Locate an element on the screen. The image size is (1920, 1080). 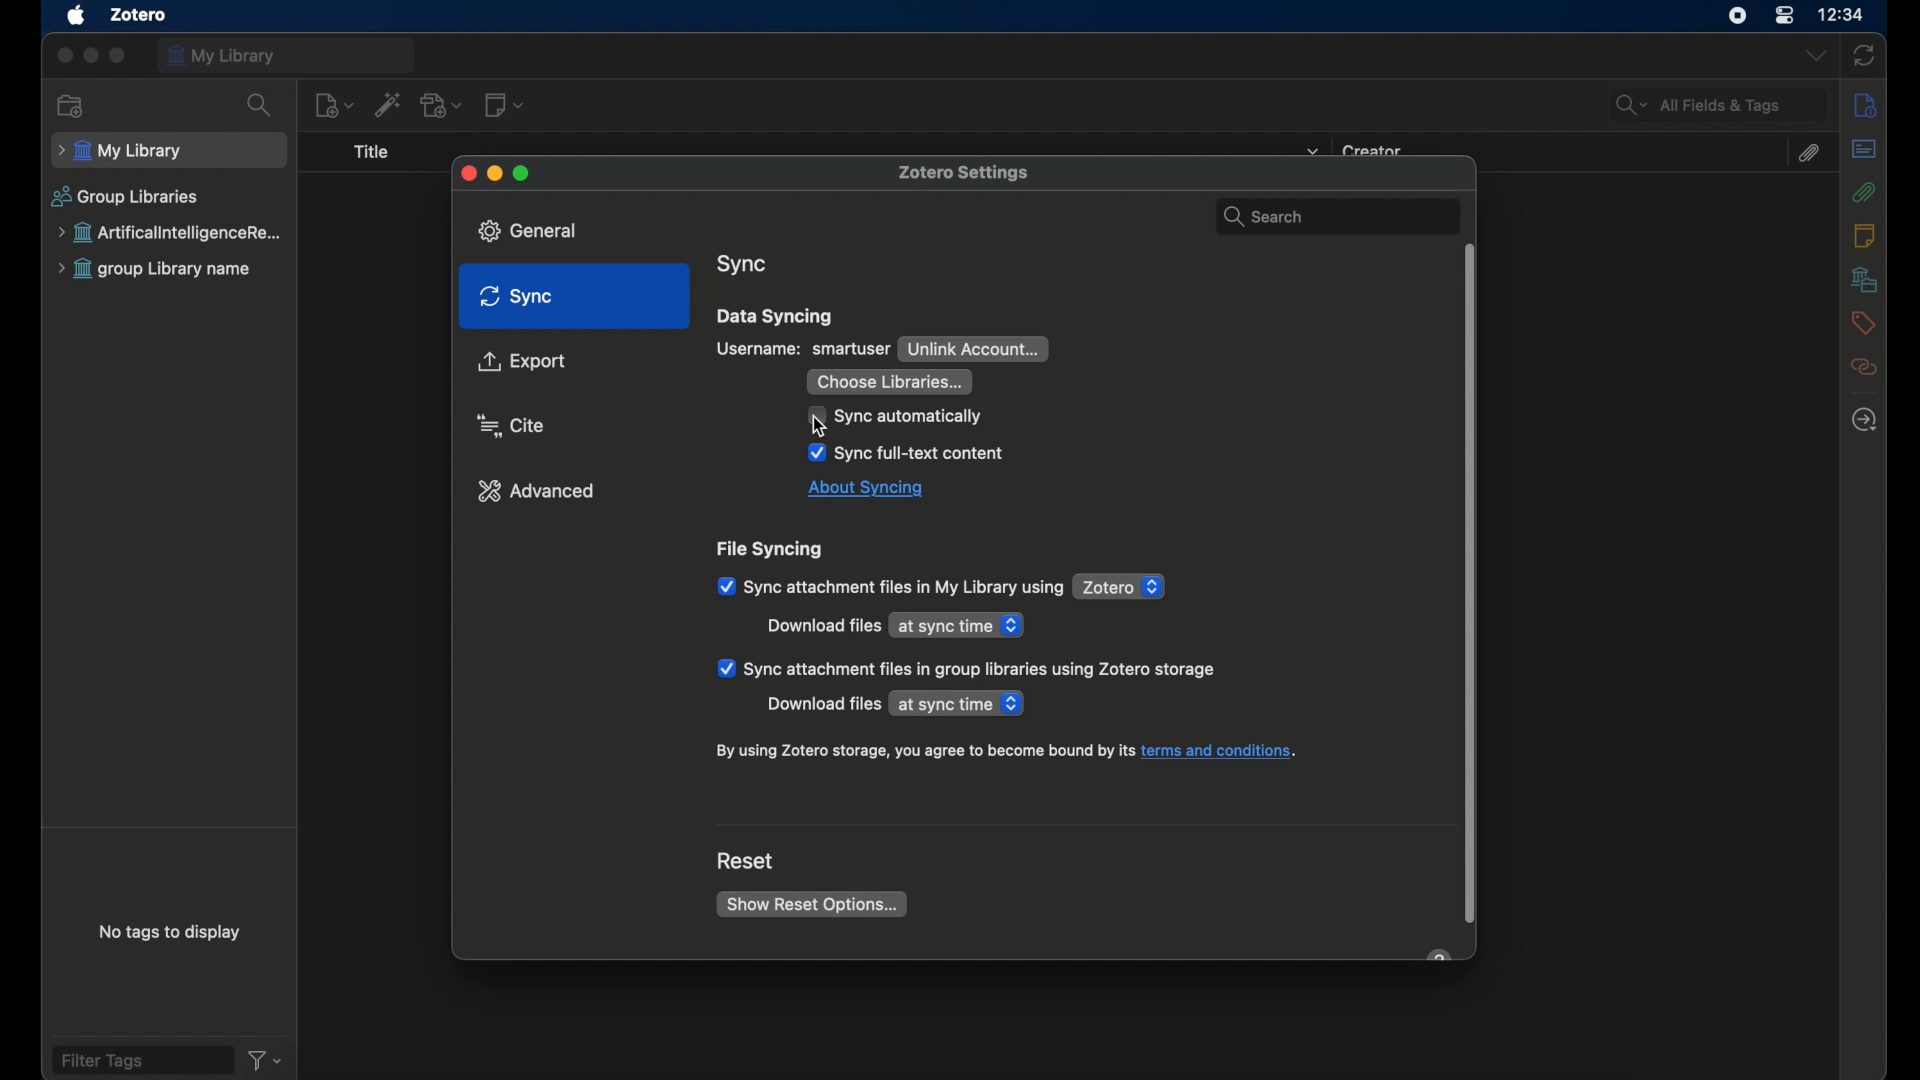
sync automatically is located at coordinates (897, 417).